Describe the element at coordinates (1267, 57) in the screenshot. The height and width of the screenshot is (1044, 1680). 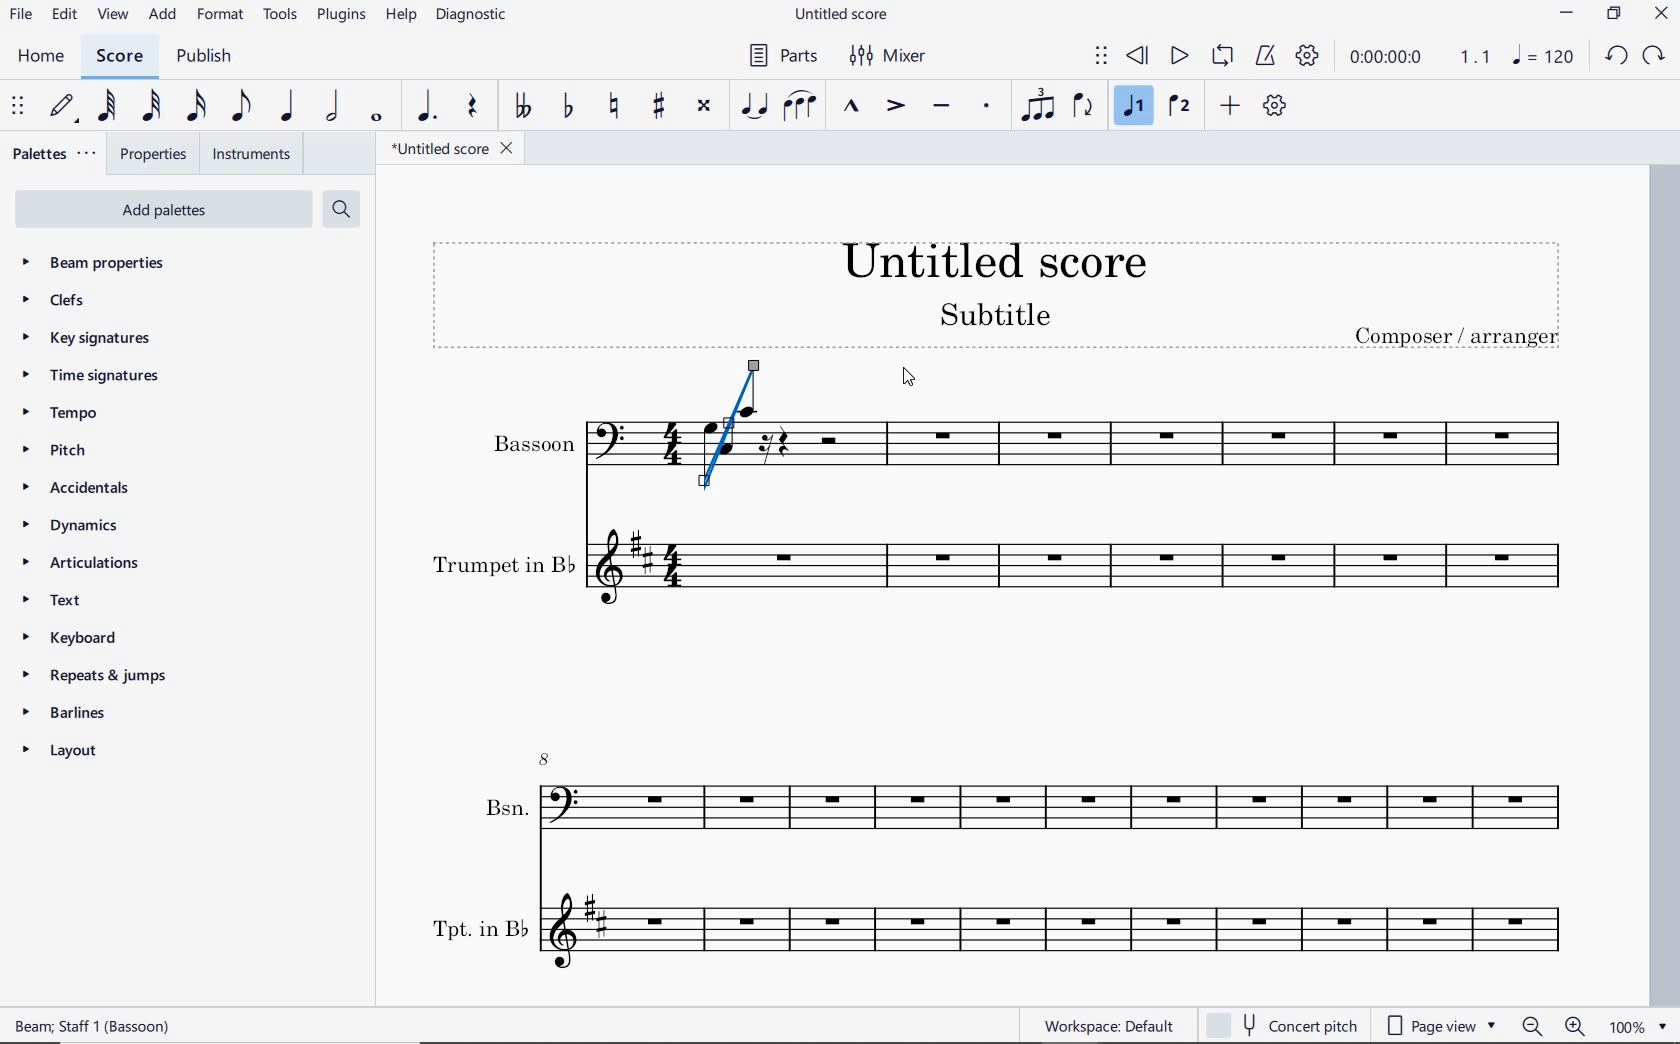
I see `metronome` at that location.